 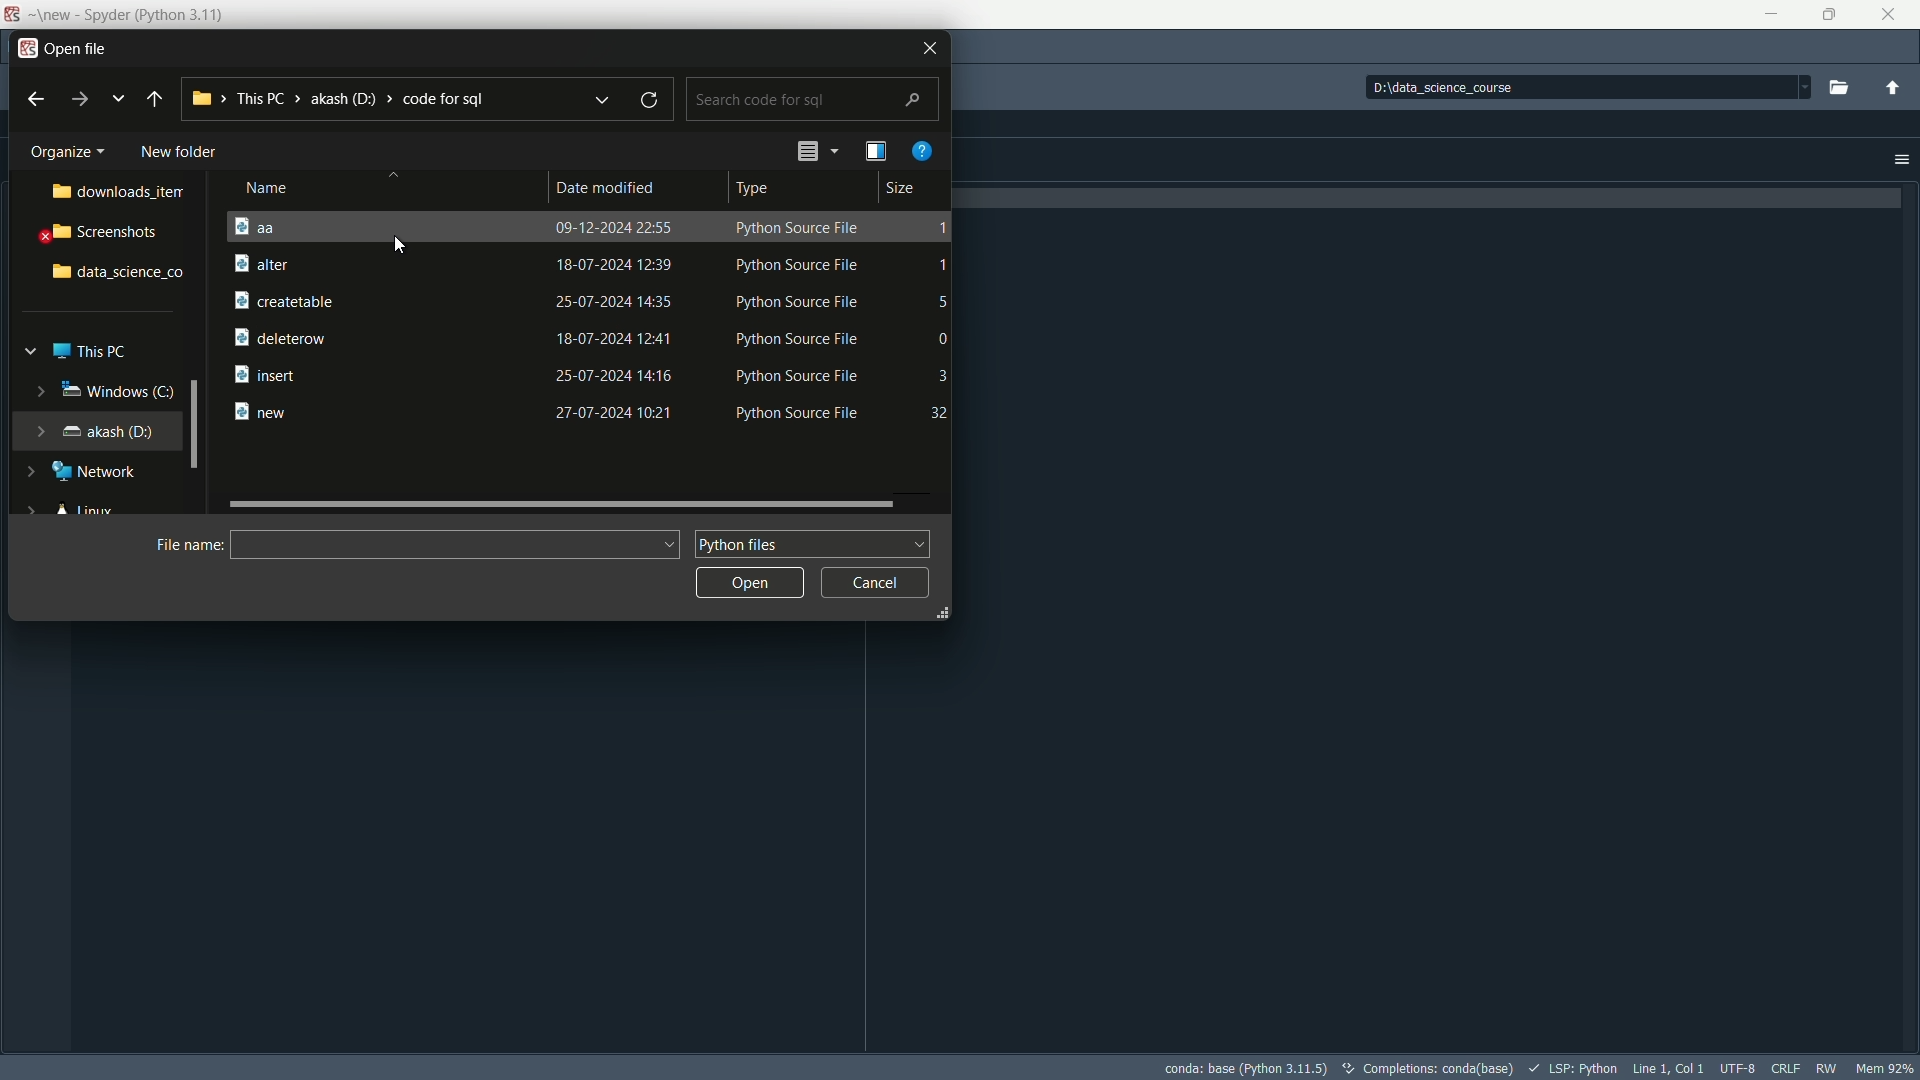 What do you see at coordinates (591, 227) in the screenshot?
I see `file` at bounding box center [591, 227].